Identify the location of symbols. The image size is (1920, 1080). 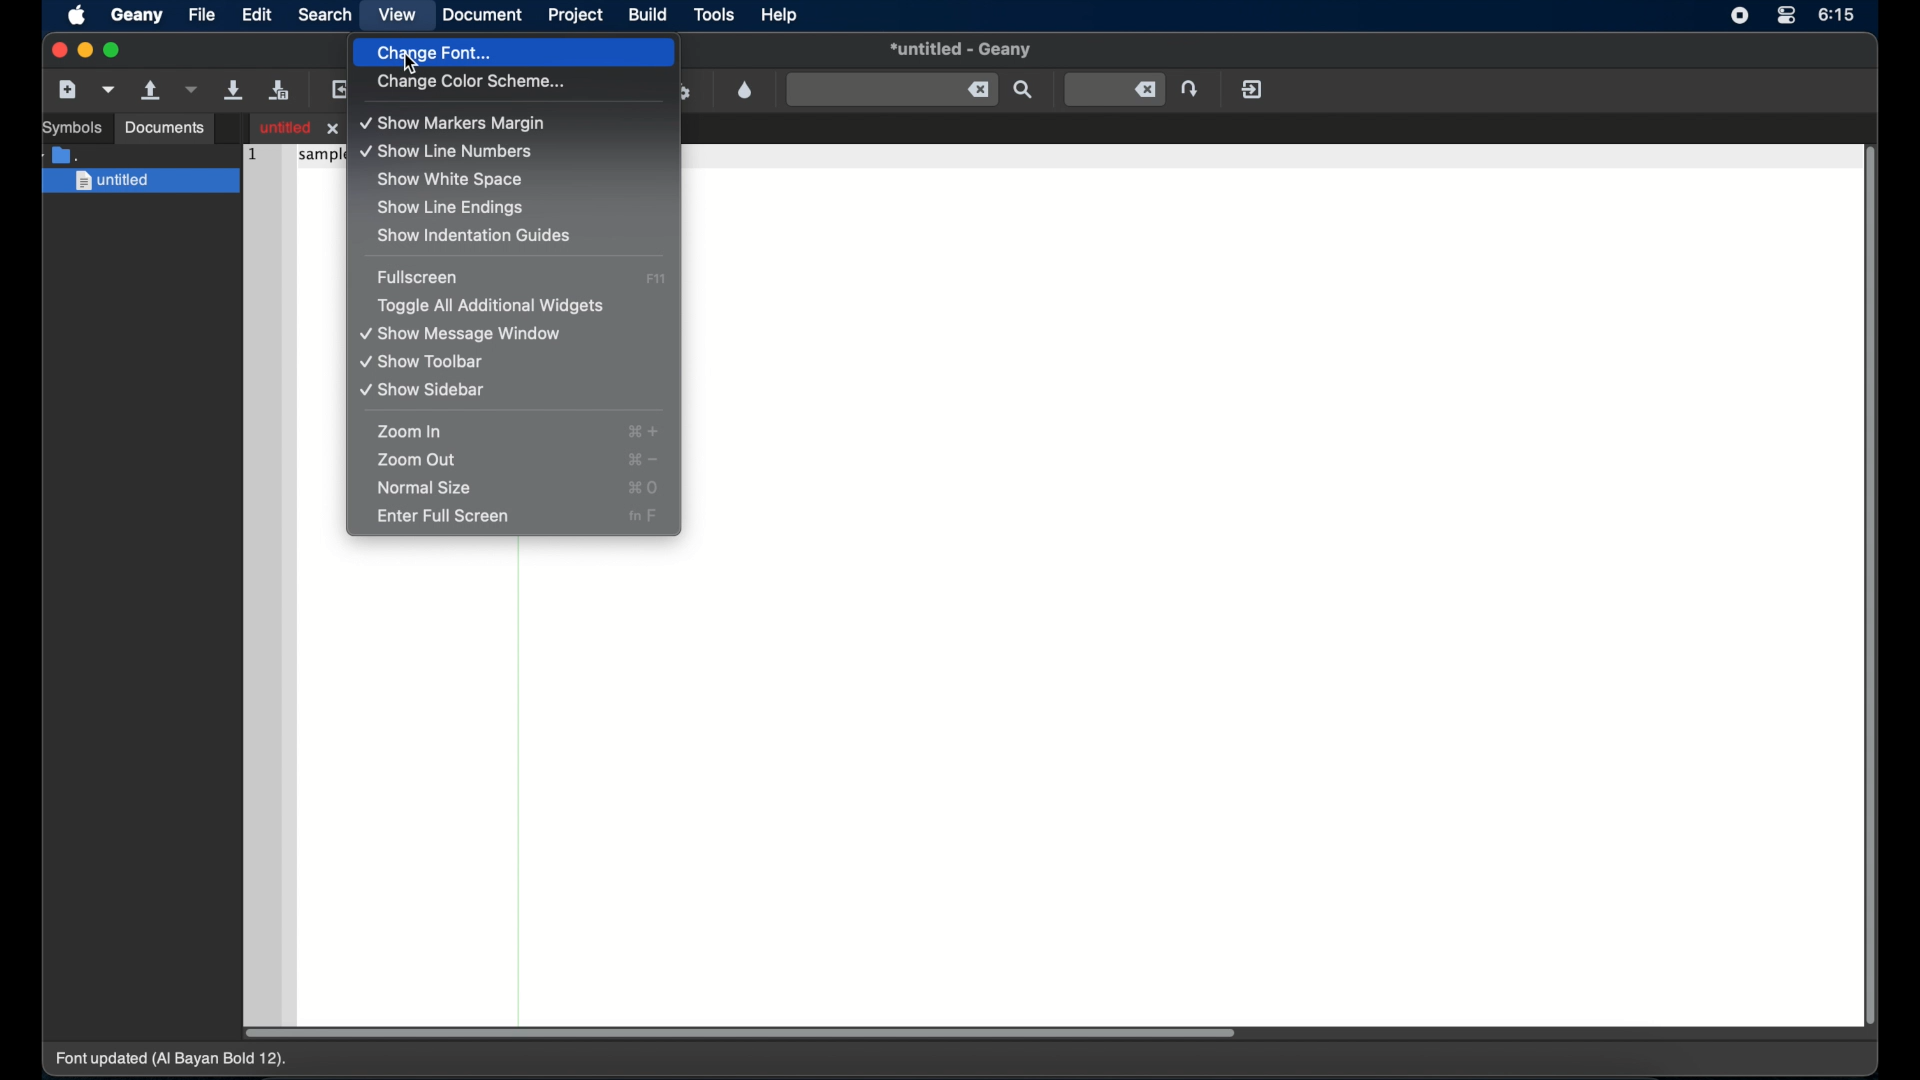
(73, 128).